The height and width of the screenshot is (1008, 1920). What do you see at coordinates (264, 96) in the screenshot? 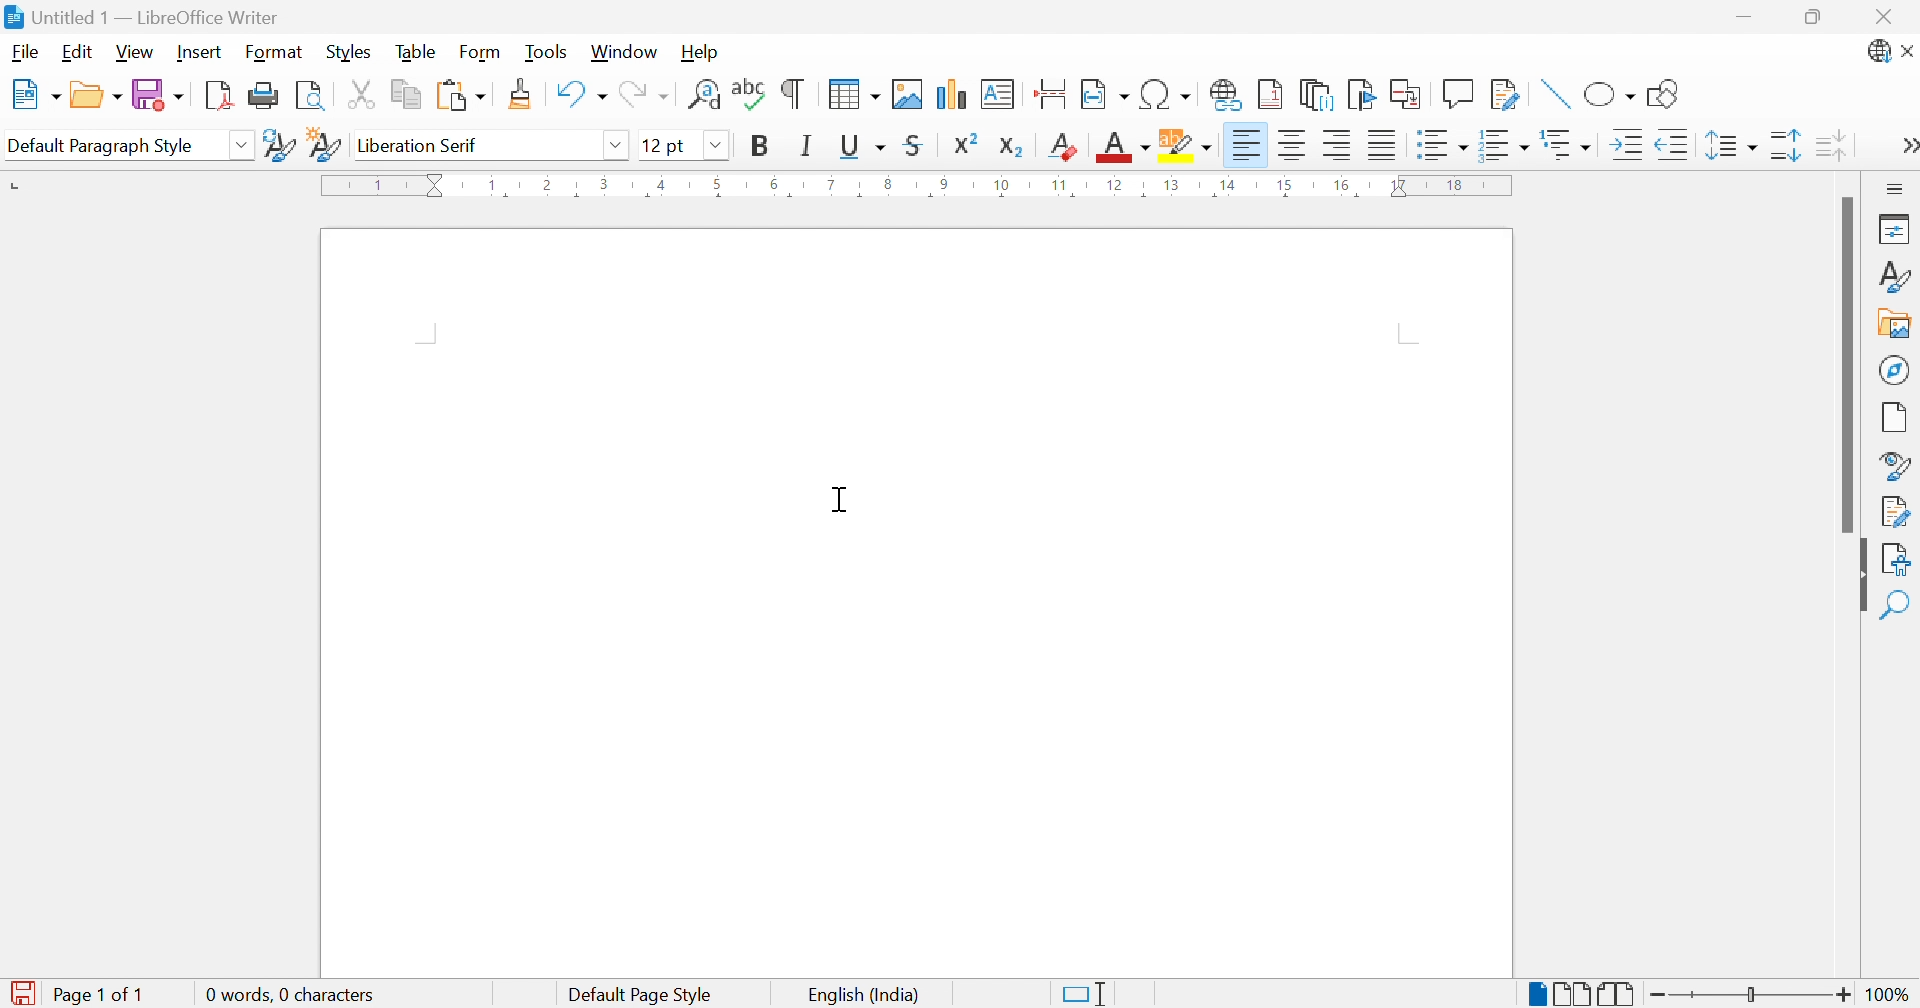
I see `Print` at bounding box center [264, 96].